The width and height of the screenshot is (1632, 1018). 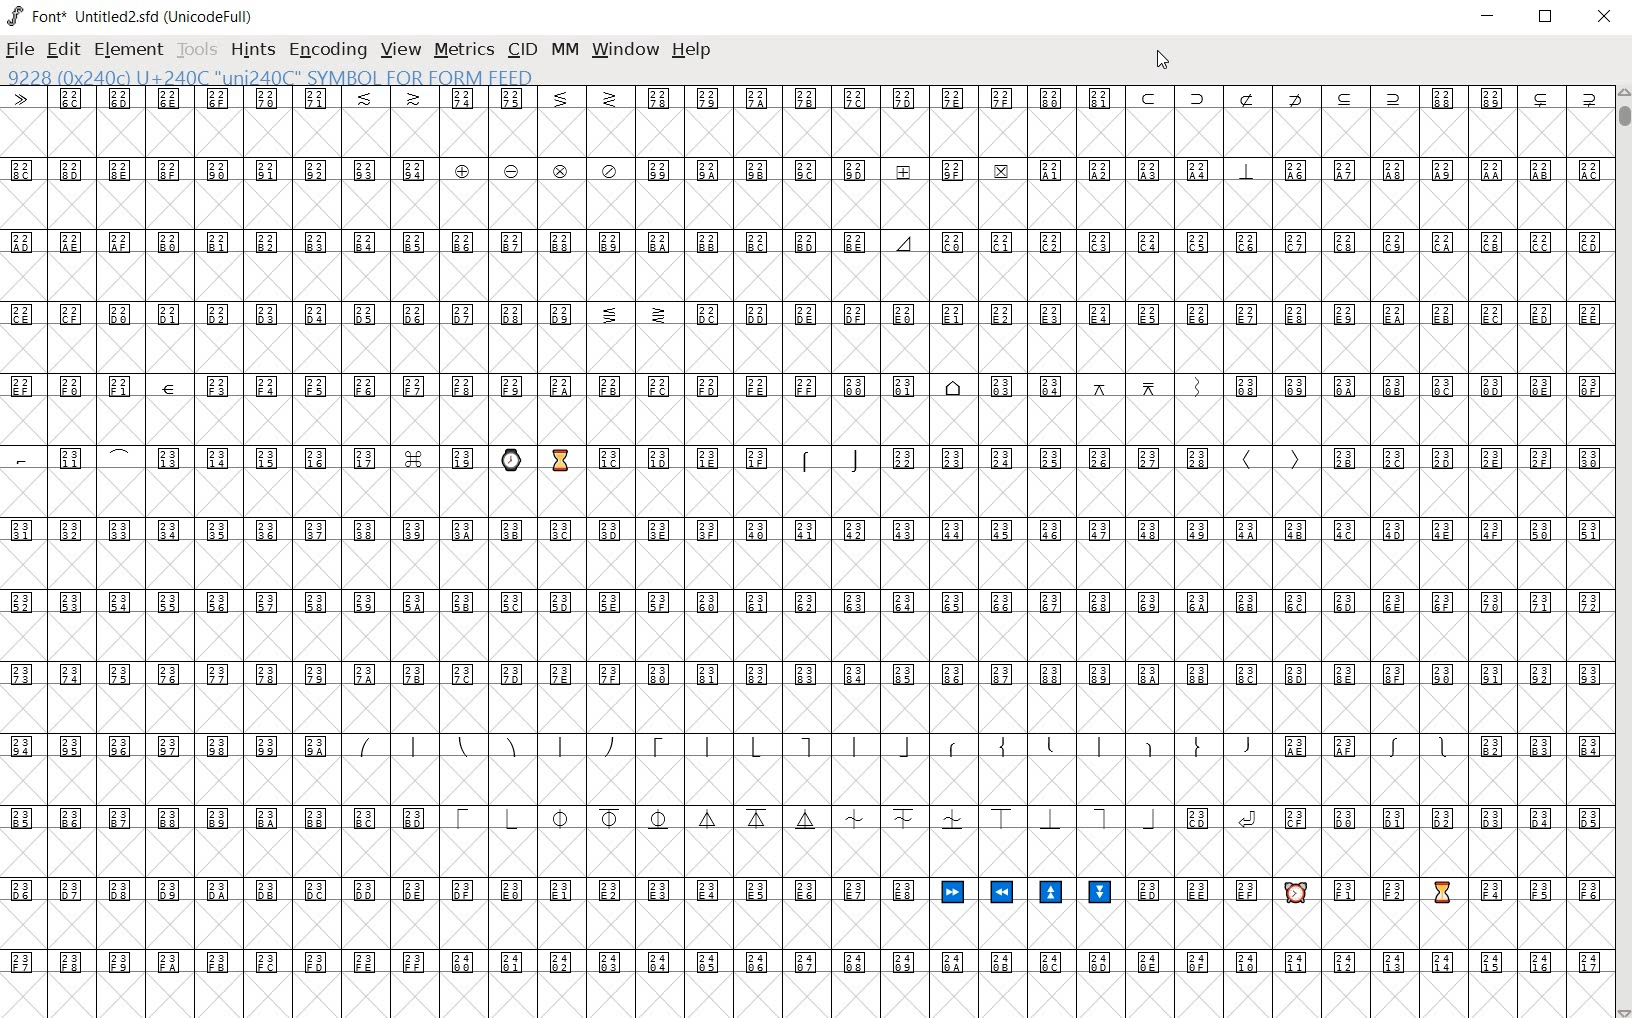 What do you see at coordinates (1604, 19) in the screenshot?
I see `close` at bounding box center [1604, 19].